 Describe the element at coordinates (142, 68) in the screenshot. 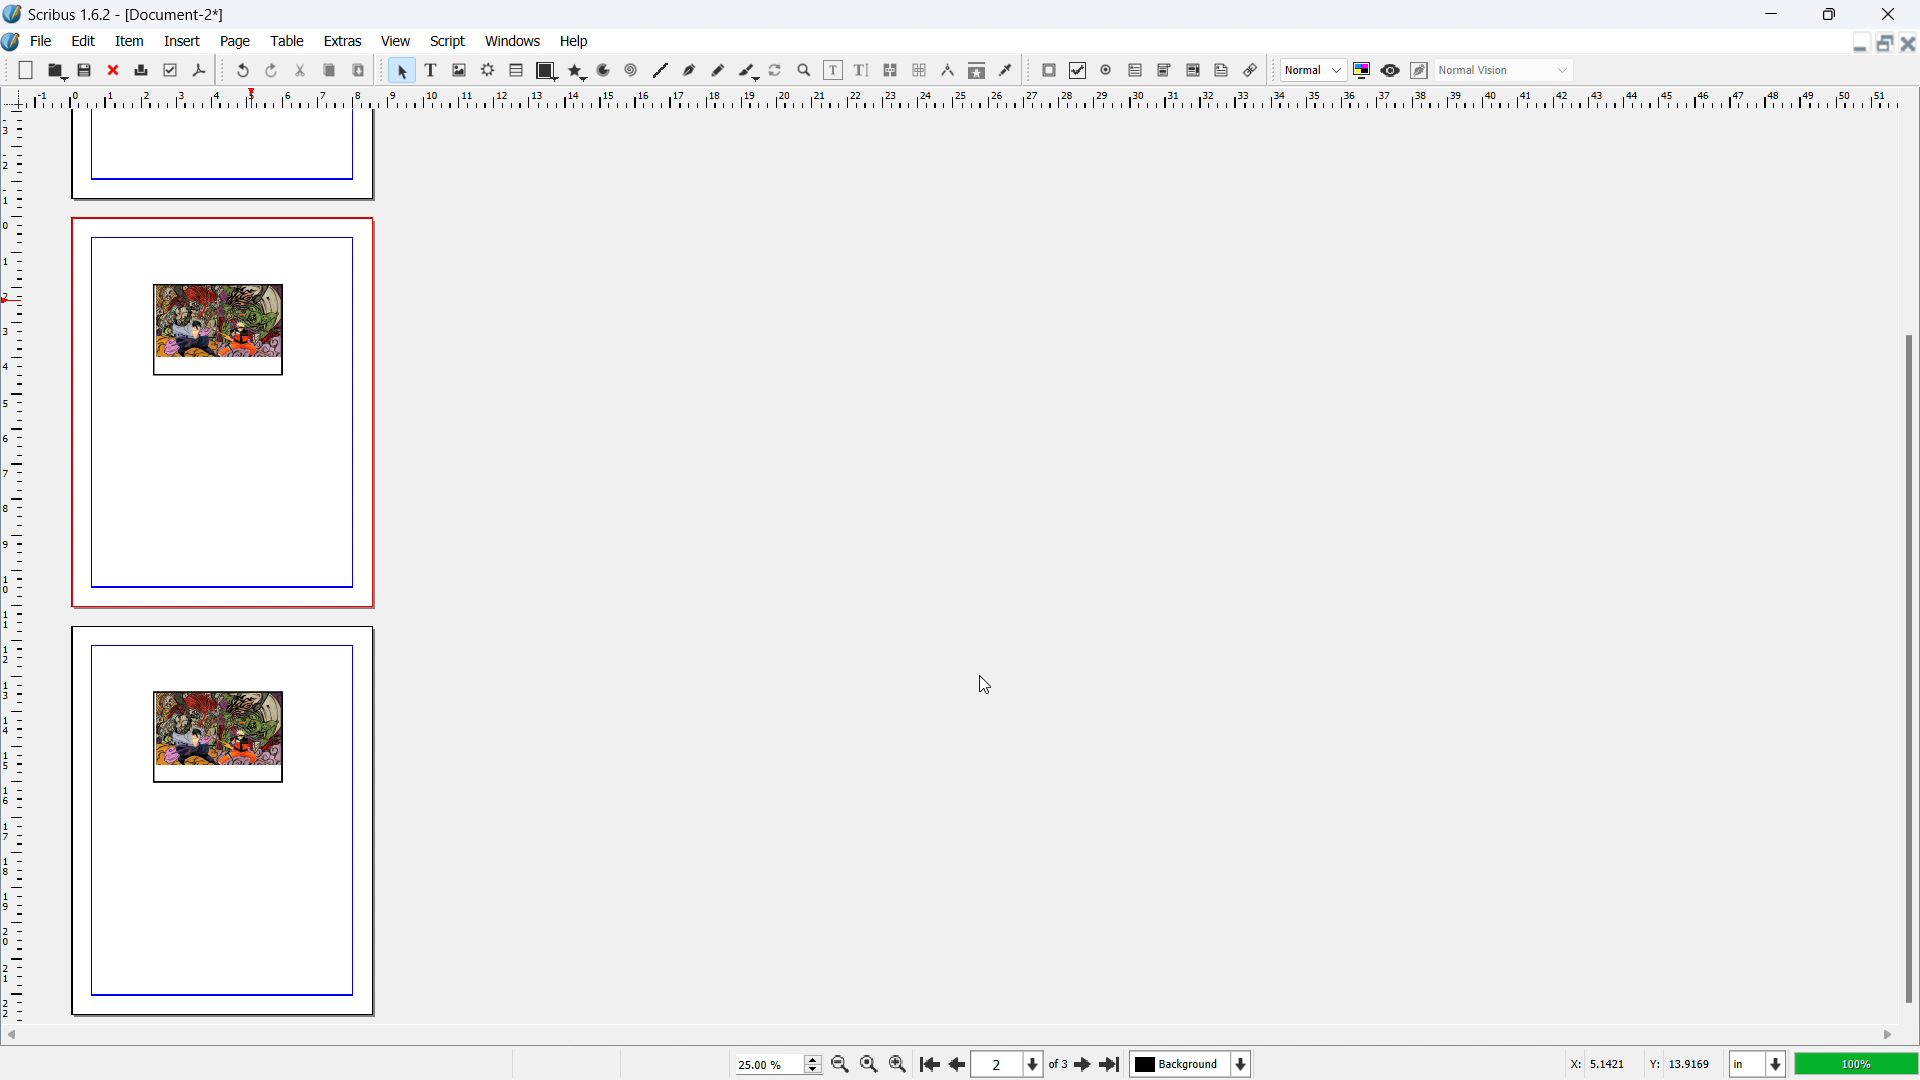

I see `print` at that location.